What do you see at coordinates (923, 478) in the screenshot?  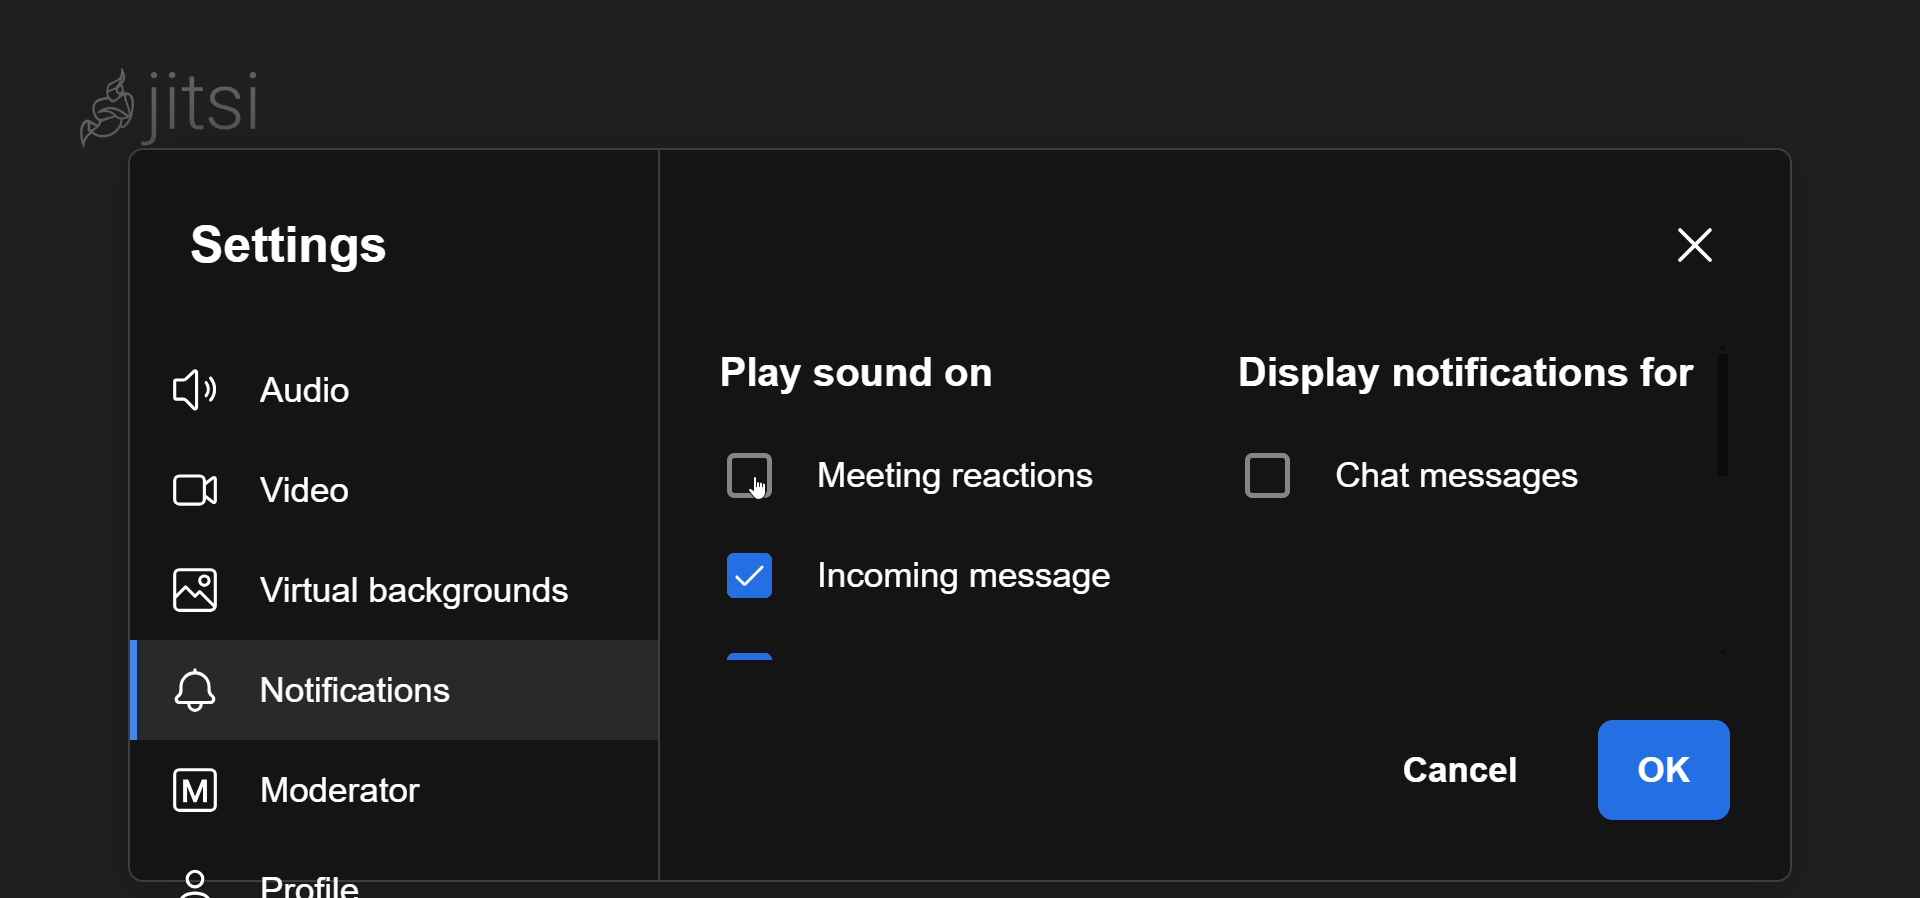 I see `disabled meeting reaction` at bounding box center [923, 478].